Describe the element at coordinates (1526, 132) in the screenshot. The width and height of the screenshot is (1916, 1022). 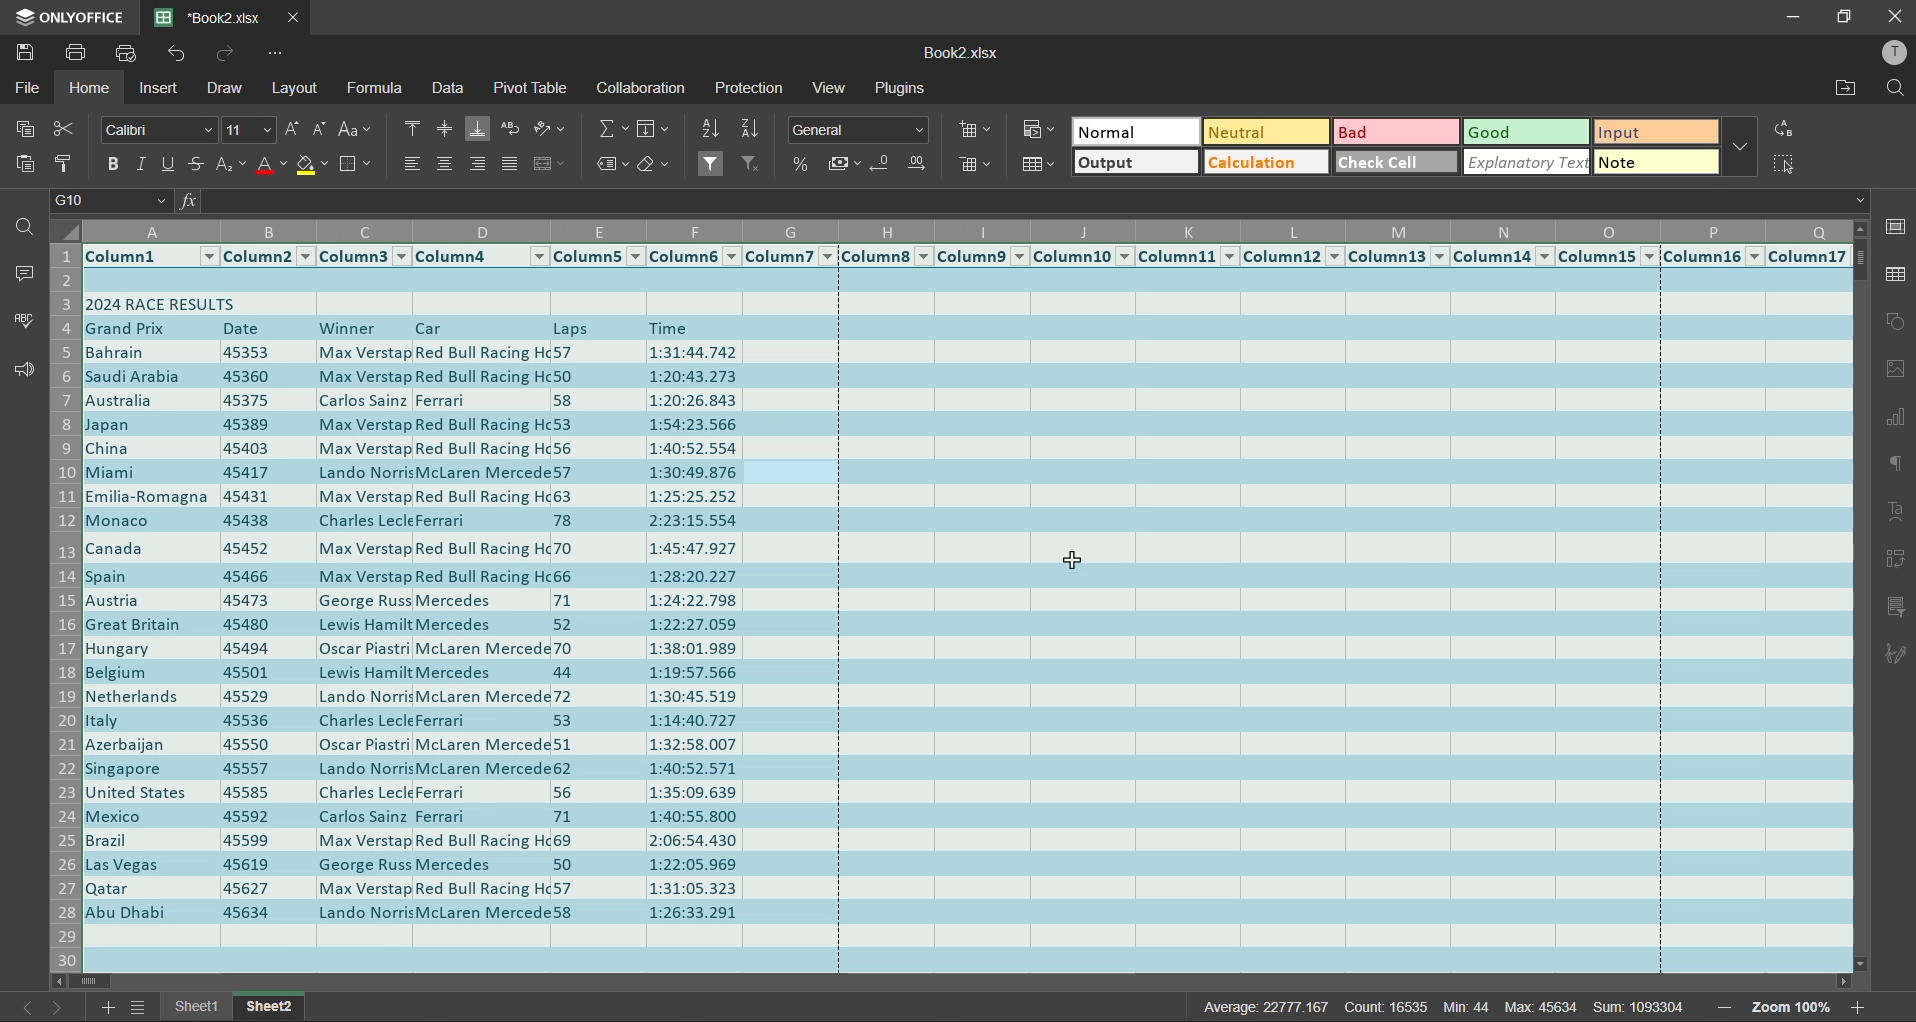
I see `good` at that location.